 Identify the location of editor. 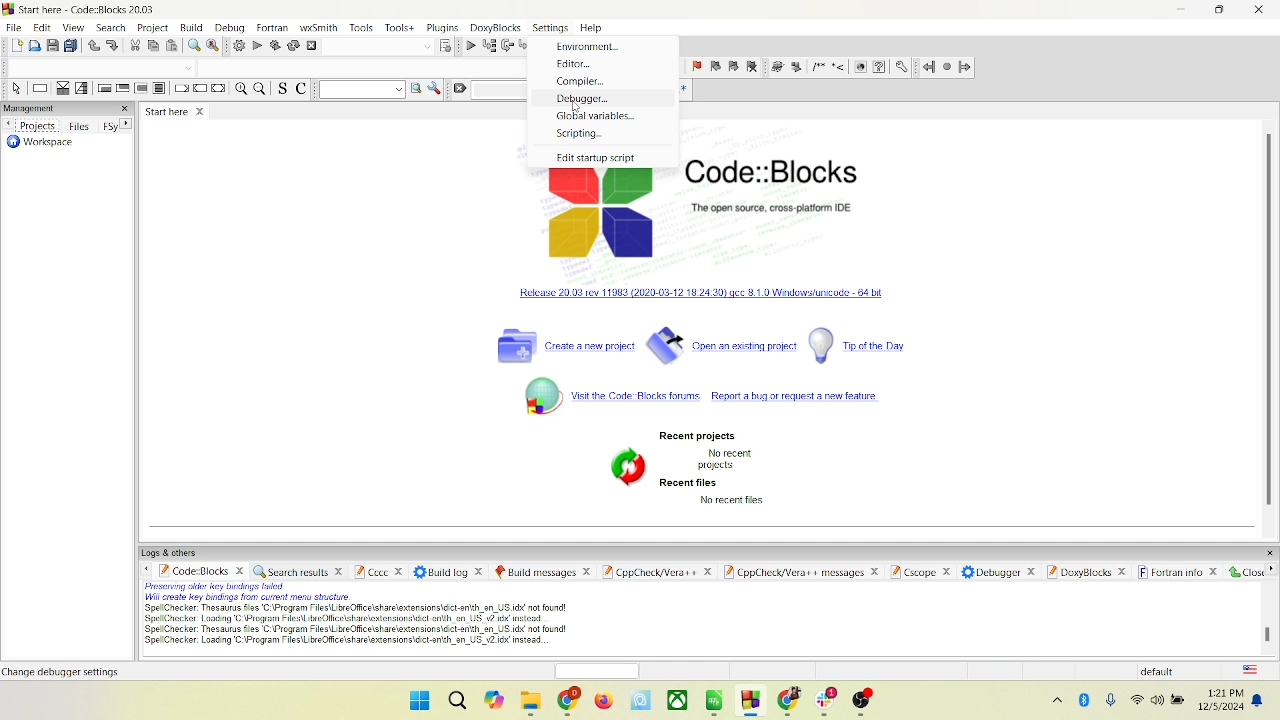
(577, 63).